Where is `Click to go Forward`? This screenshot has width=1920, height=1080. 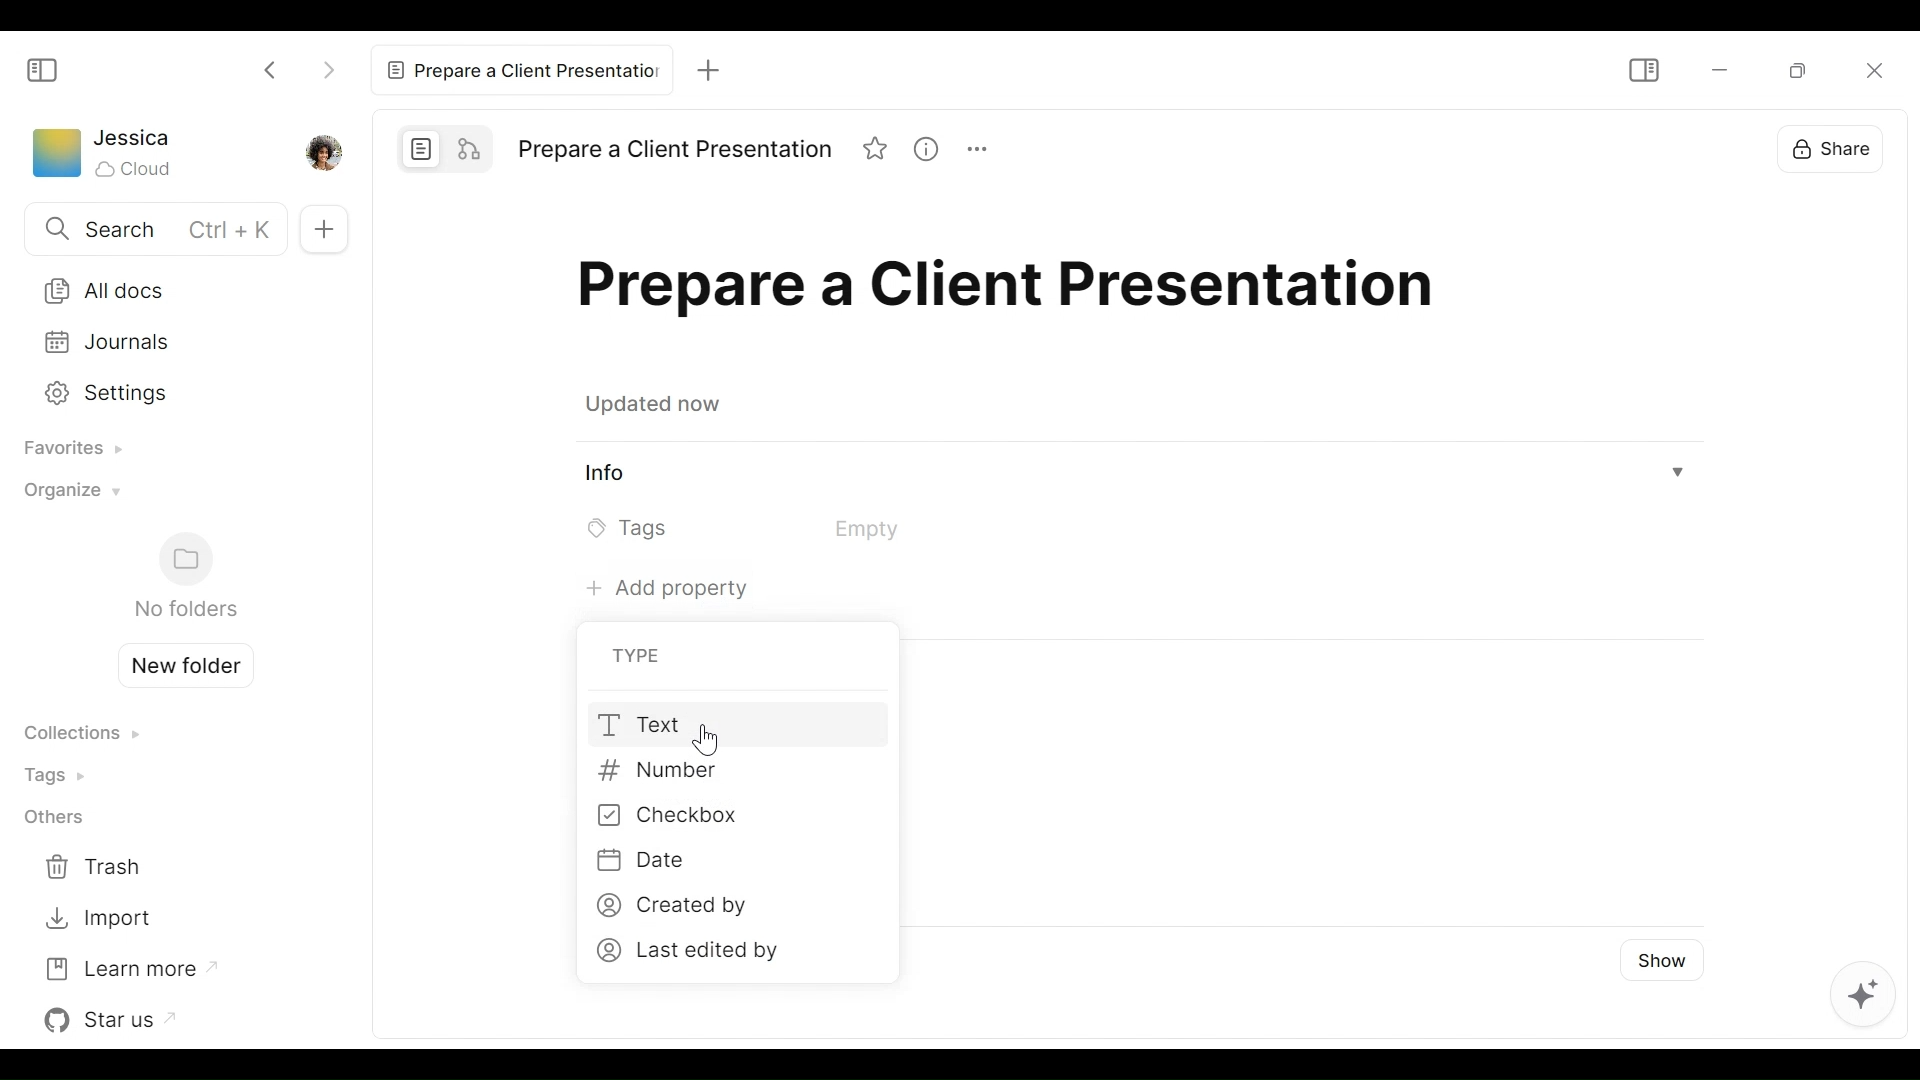 Click to go Forward is located at coordinates (328, 66).